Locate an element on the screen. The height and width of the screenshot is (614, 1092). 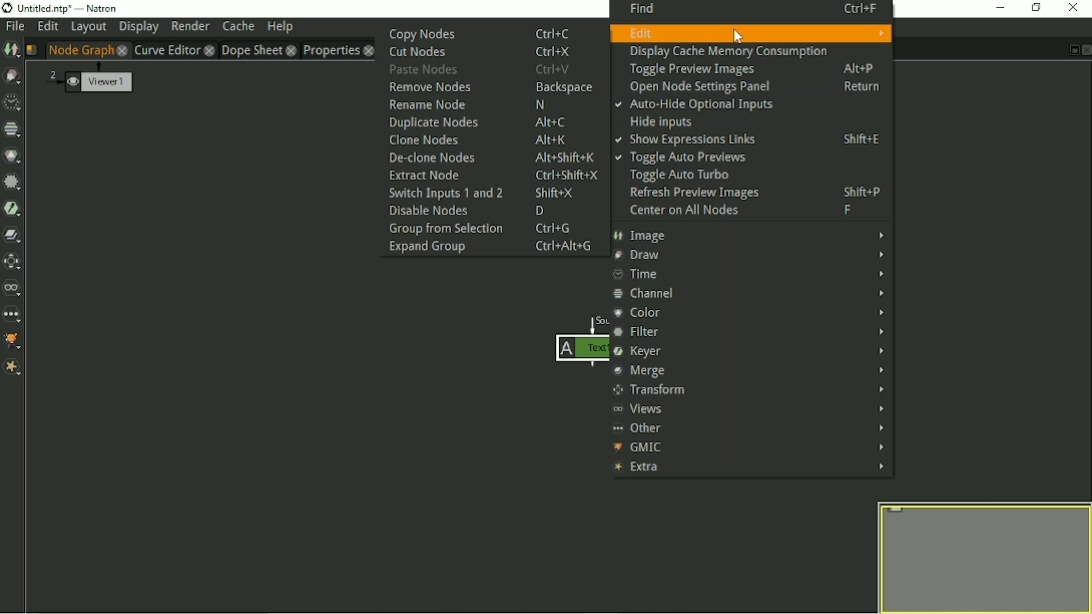
Remove Nodes is located at coordinates (489, 87).